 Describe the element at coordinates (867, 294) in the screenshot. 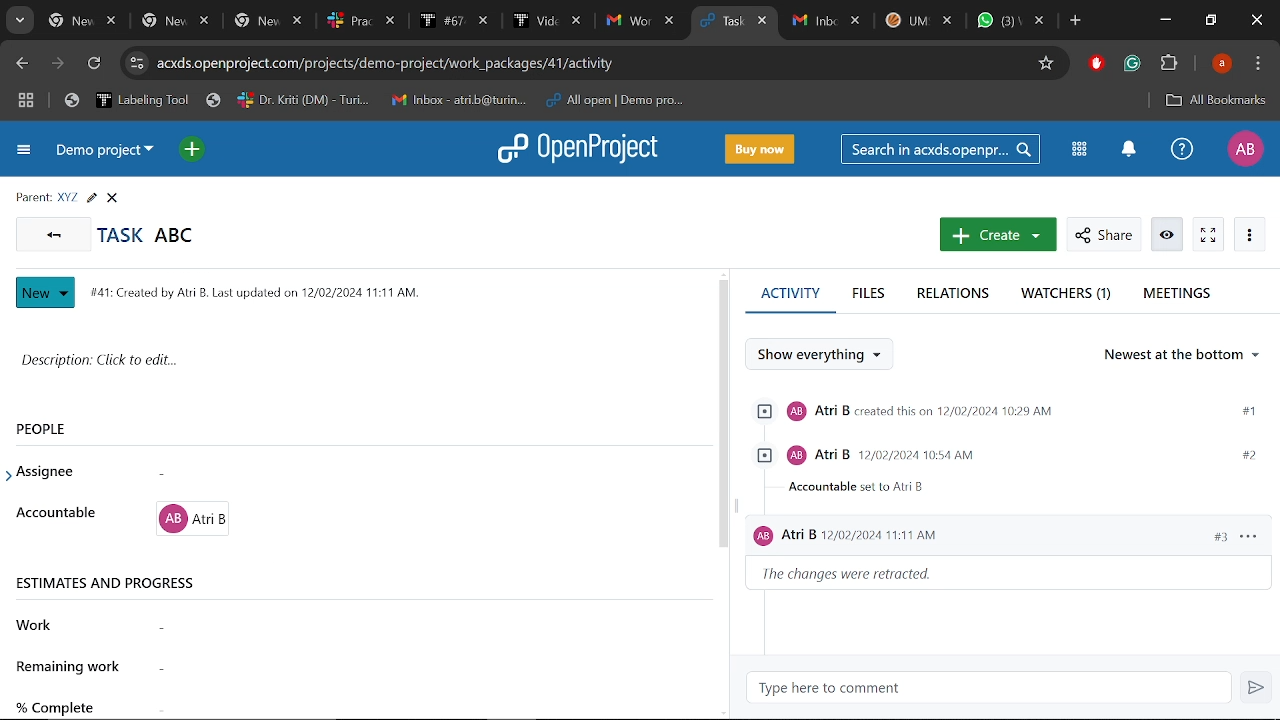

I see `Files` at that location.